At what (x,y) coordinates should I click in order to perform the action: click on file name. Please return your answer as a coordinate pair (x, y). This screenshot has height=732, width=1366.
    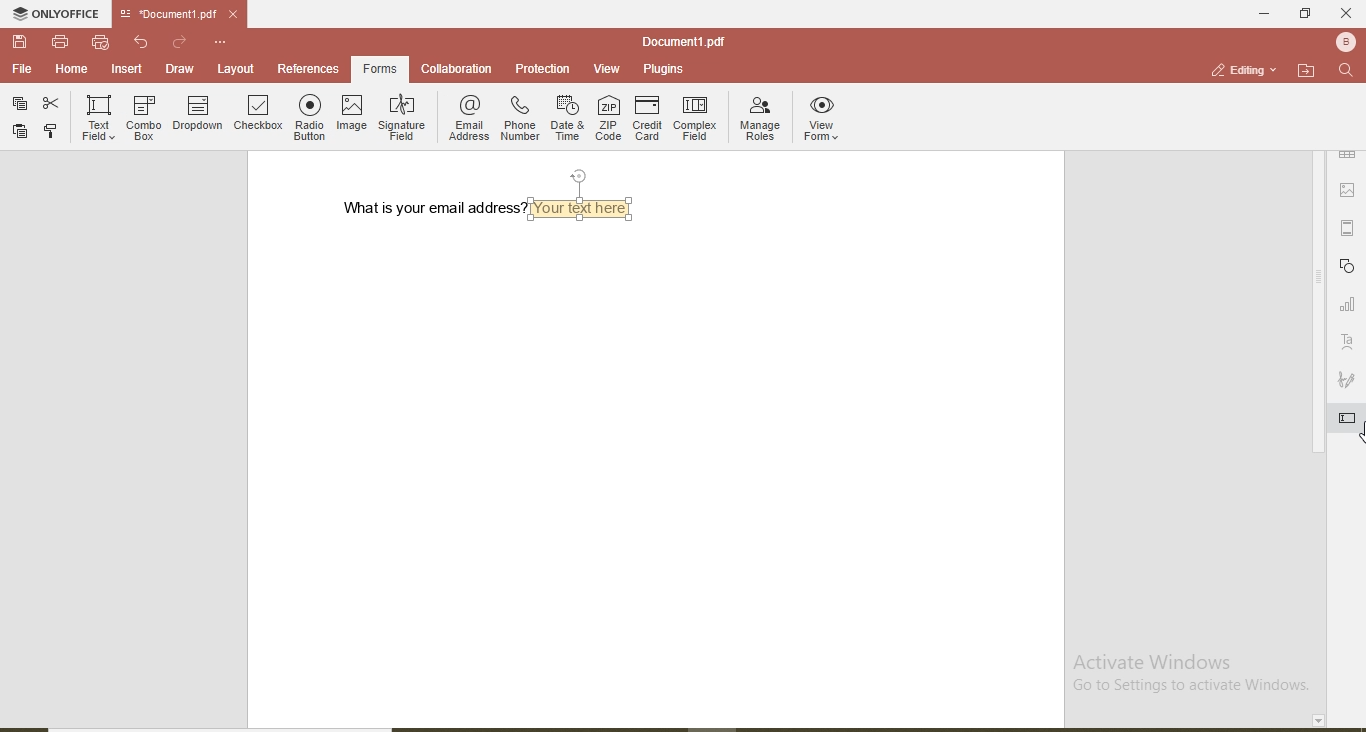
    Looking at the image, I should click on (164, 15).